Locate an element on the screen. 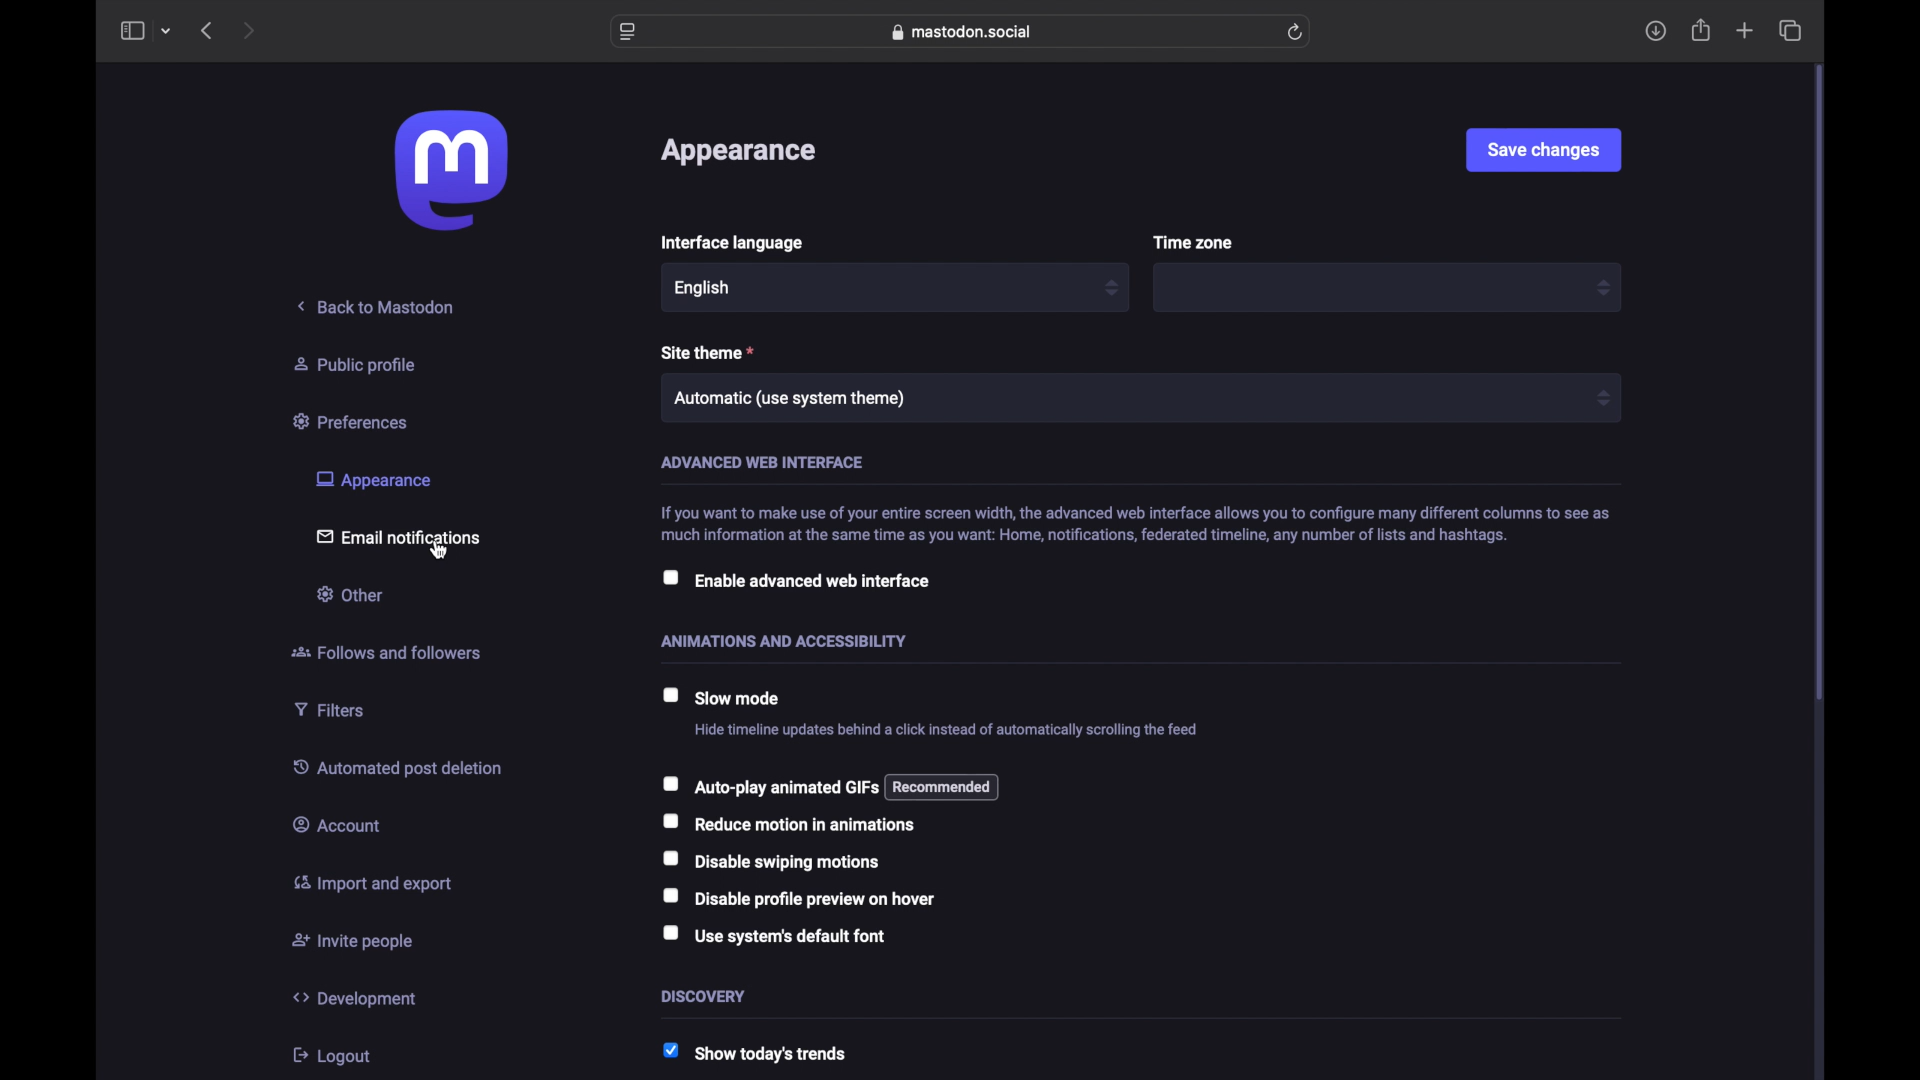  show tab overview is located at coordinates (1789, 30).